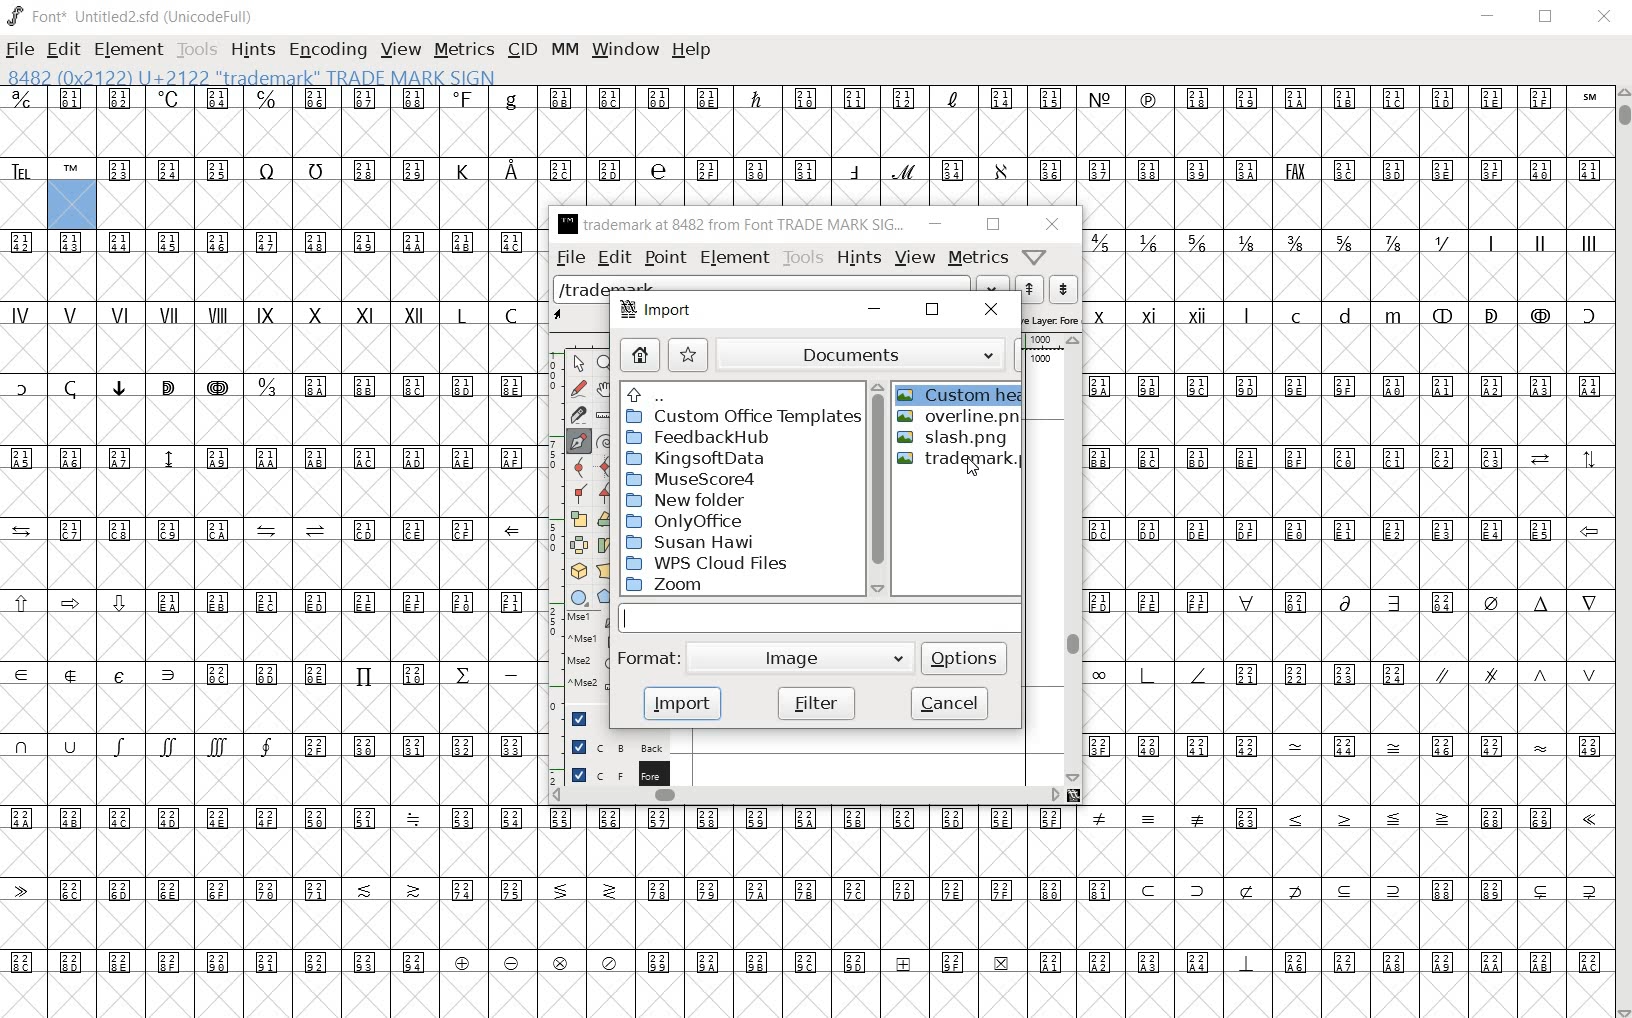  What do you see at coordinates (1540, 264) in the screenshot?
I see `roman characters` at bounding box center [1540, 264].